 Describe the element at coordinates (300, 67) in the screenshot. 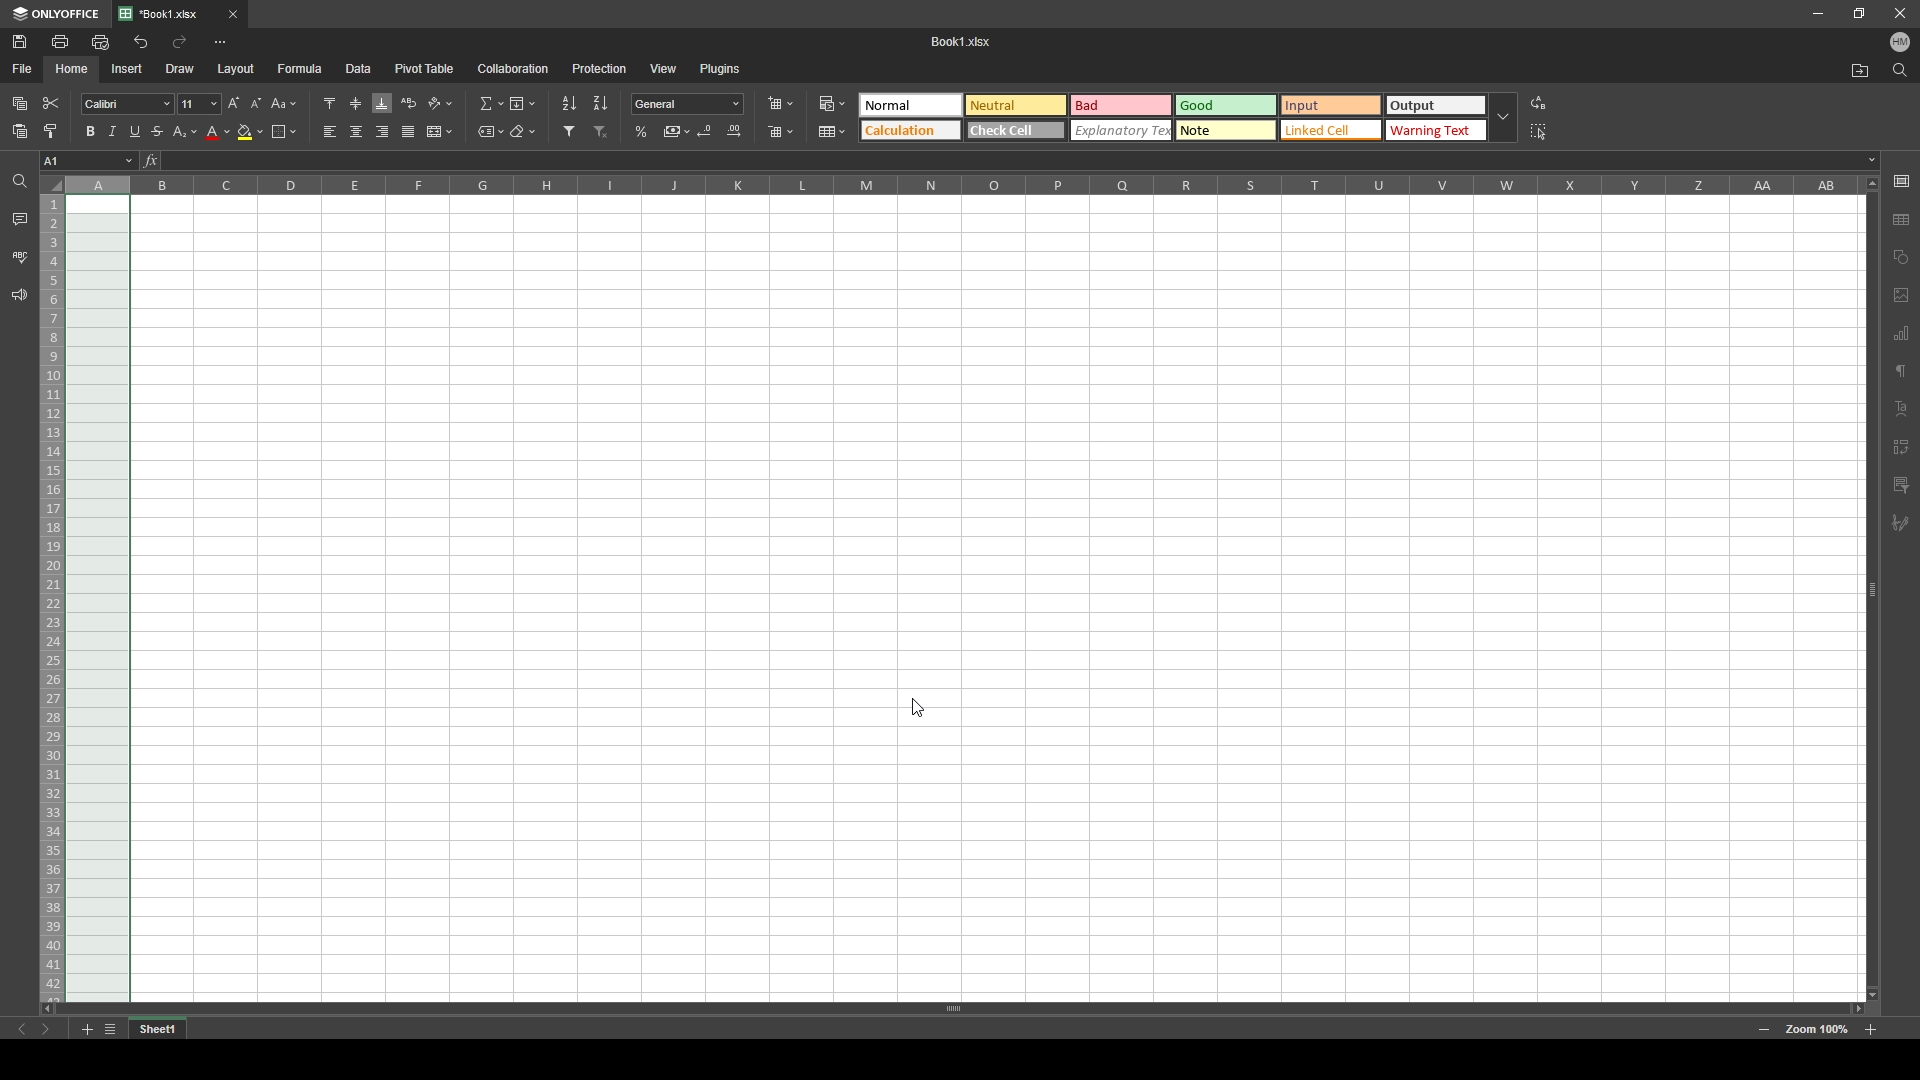

I see `formula` at that location.